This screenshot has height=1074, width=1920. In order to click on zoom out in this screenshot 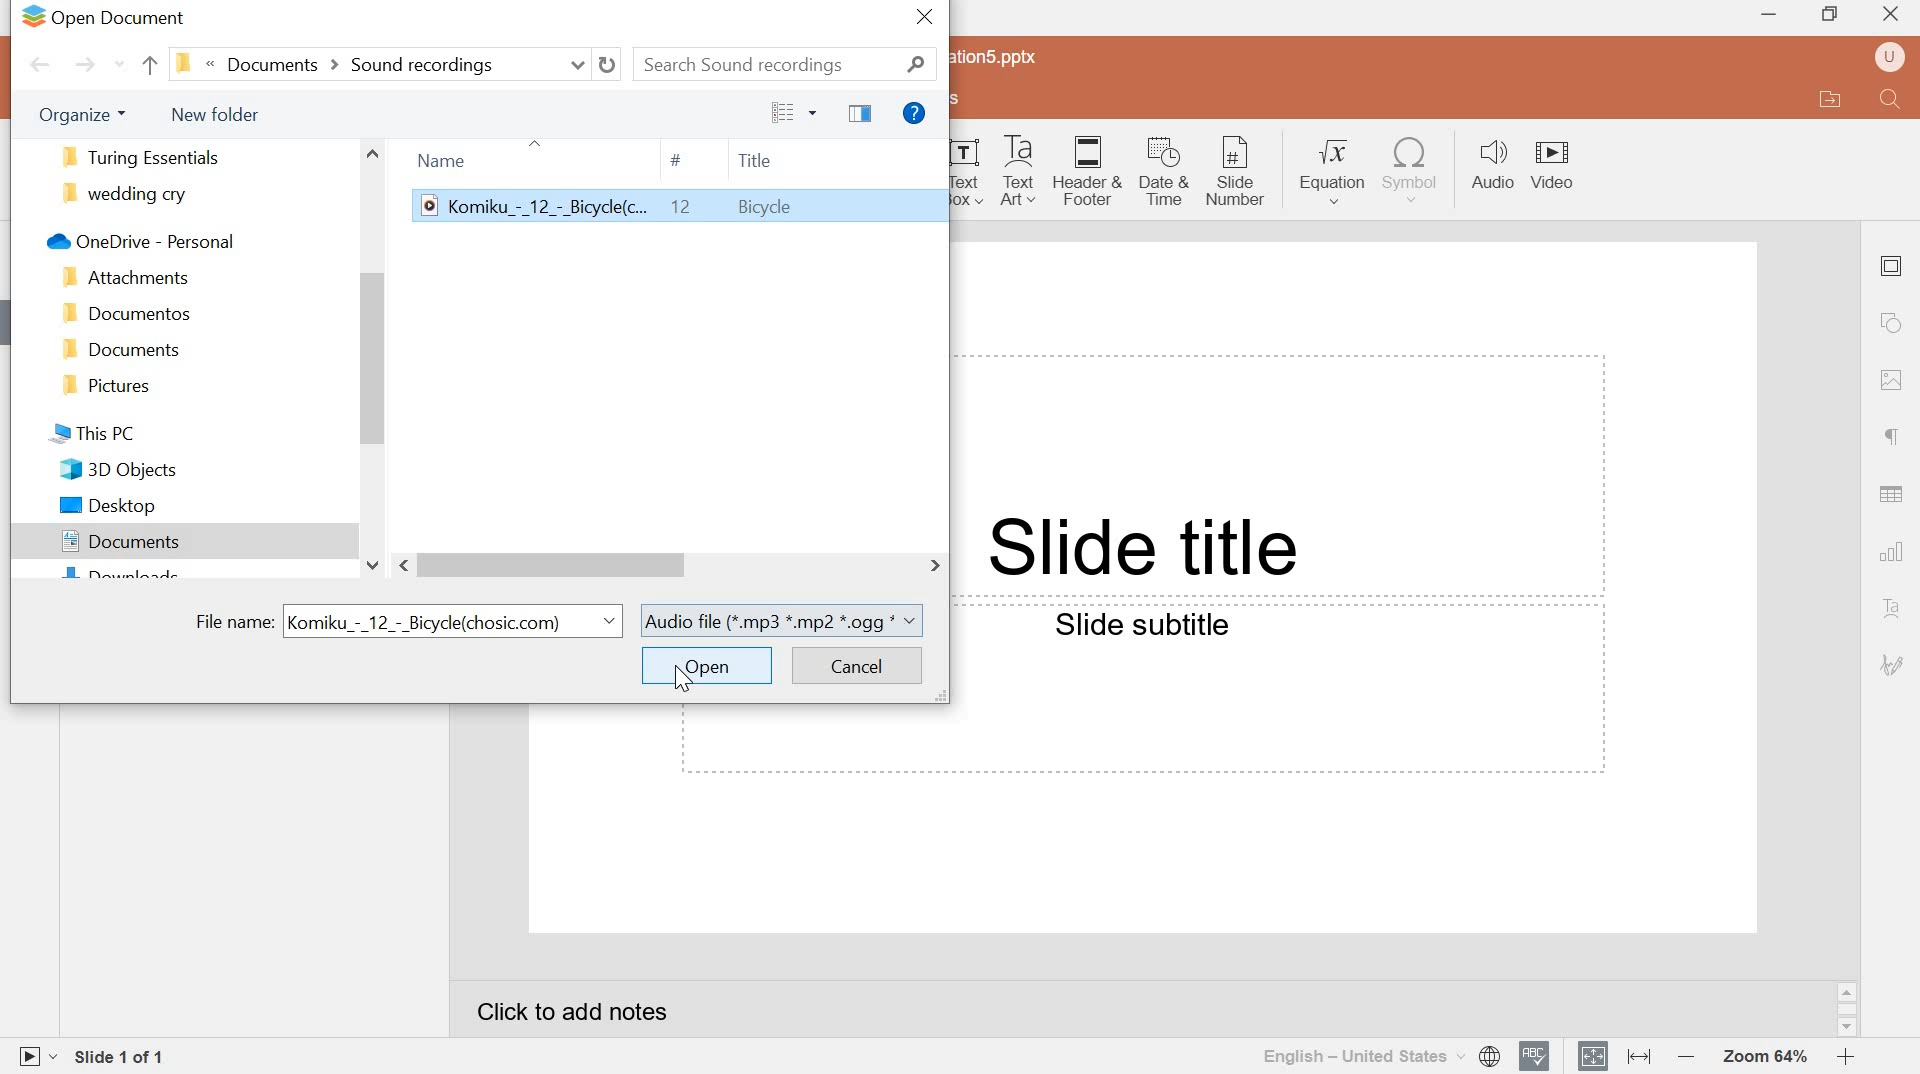, I will do `click(1683, 1055)`.